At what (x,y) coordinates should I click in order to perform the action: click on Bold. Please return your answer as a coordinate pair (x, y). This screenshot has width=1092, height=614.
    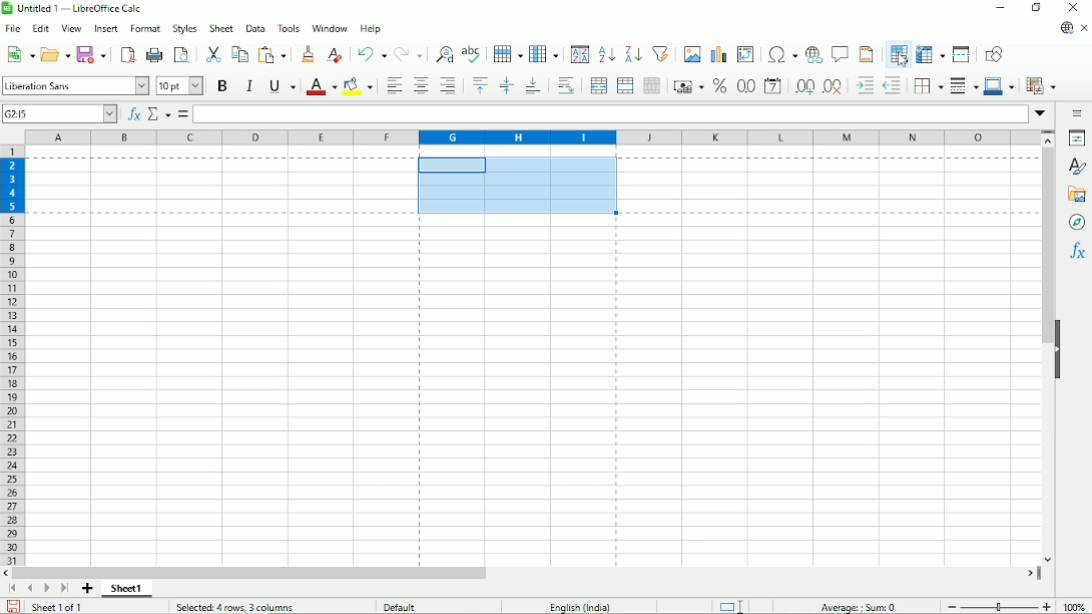
    Looking at the image, I should click on (221, 87).